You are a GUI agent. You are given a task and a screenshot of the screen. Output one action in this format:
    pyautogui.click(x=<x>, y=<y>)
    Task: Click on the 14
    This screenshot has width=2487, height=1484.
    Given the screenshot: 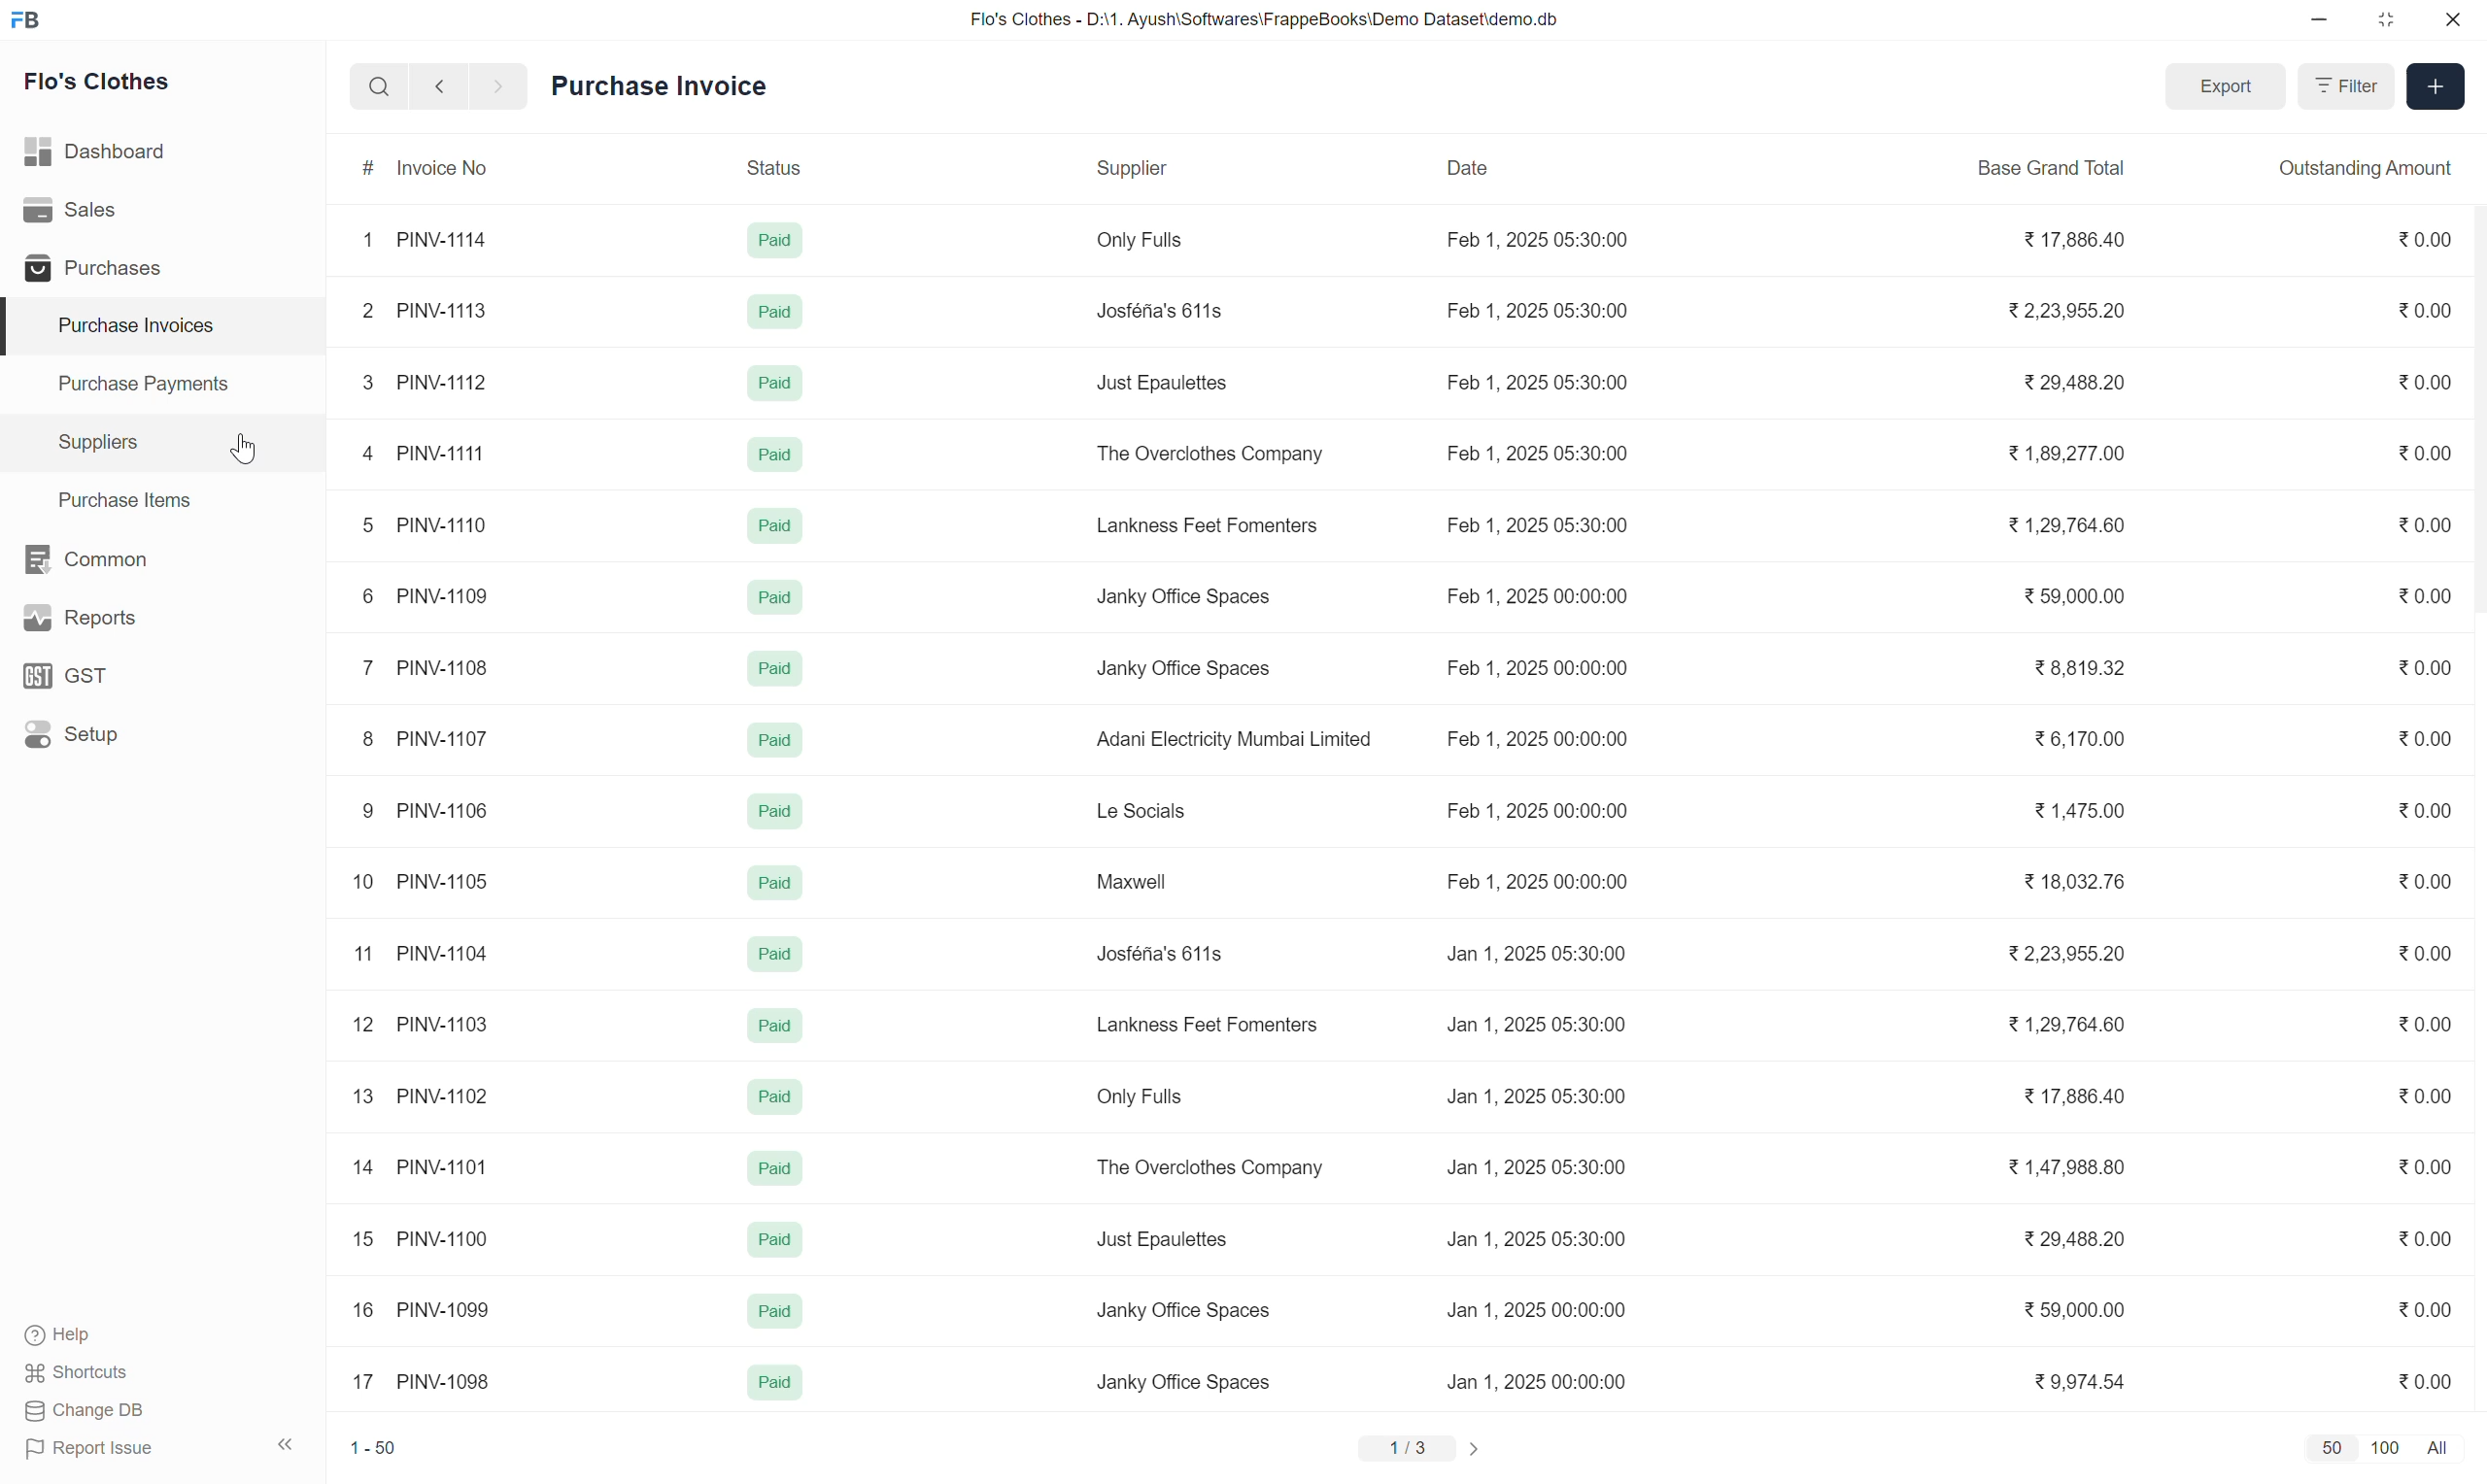 What is the action you would take?
    pyautogui.click(x=363, y=1167)
    